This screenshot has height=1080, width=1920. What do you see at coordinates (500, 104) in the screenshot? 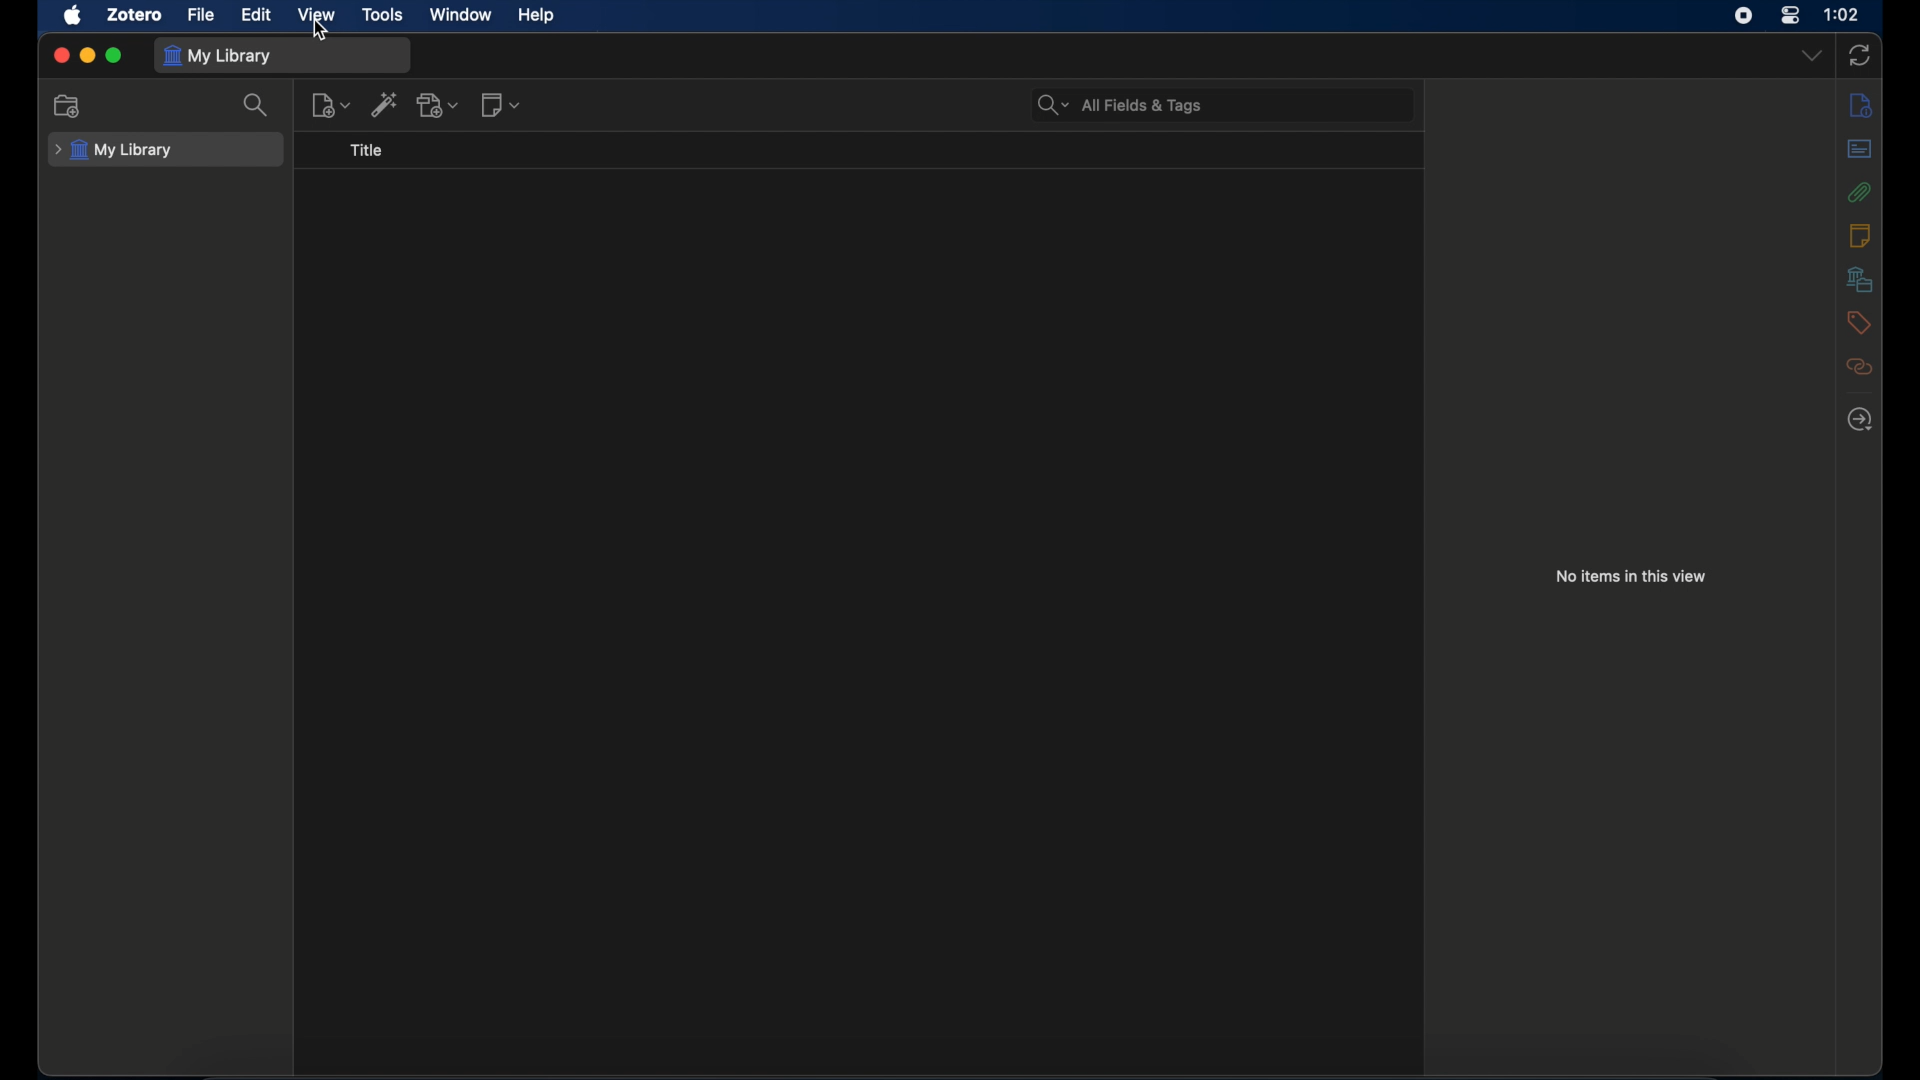
I see `new notes` at bounding box center [500, 104].